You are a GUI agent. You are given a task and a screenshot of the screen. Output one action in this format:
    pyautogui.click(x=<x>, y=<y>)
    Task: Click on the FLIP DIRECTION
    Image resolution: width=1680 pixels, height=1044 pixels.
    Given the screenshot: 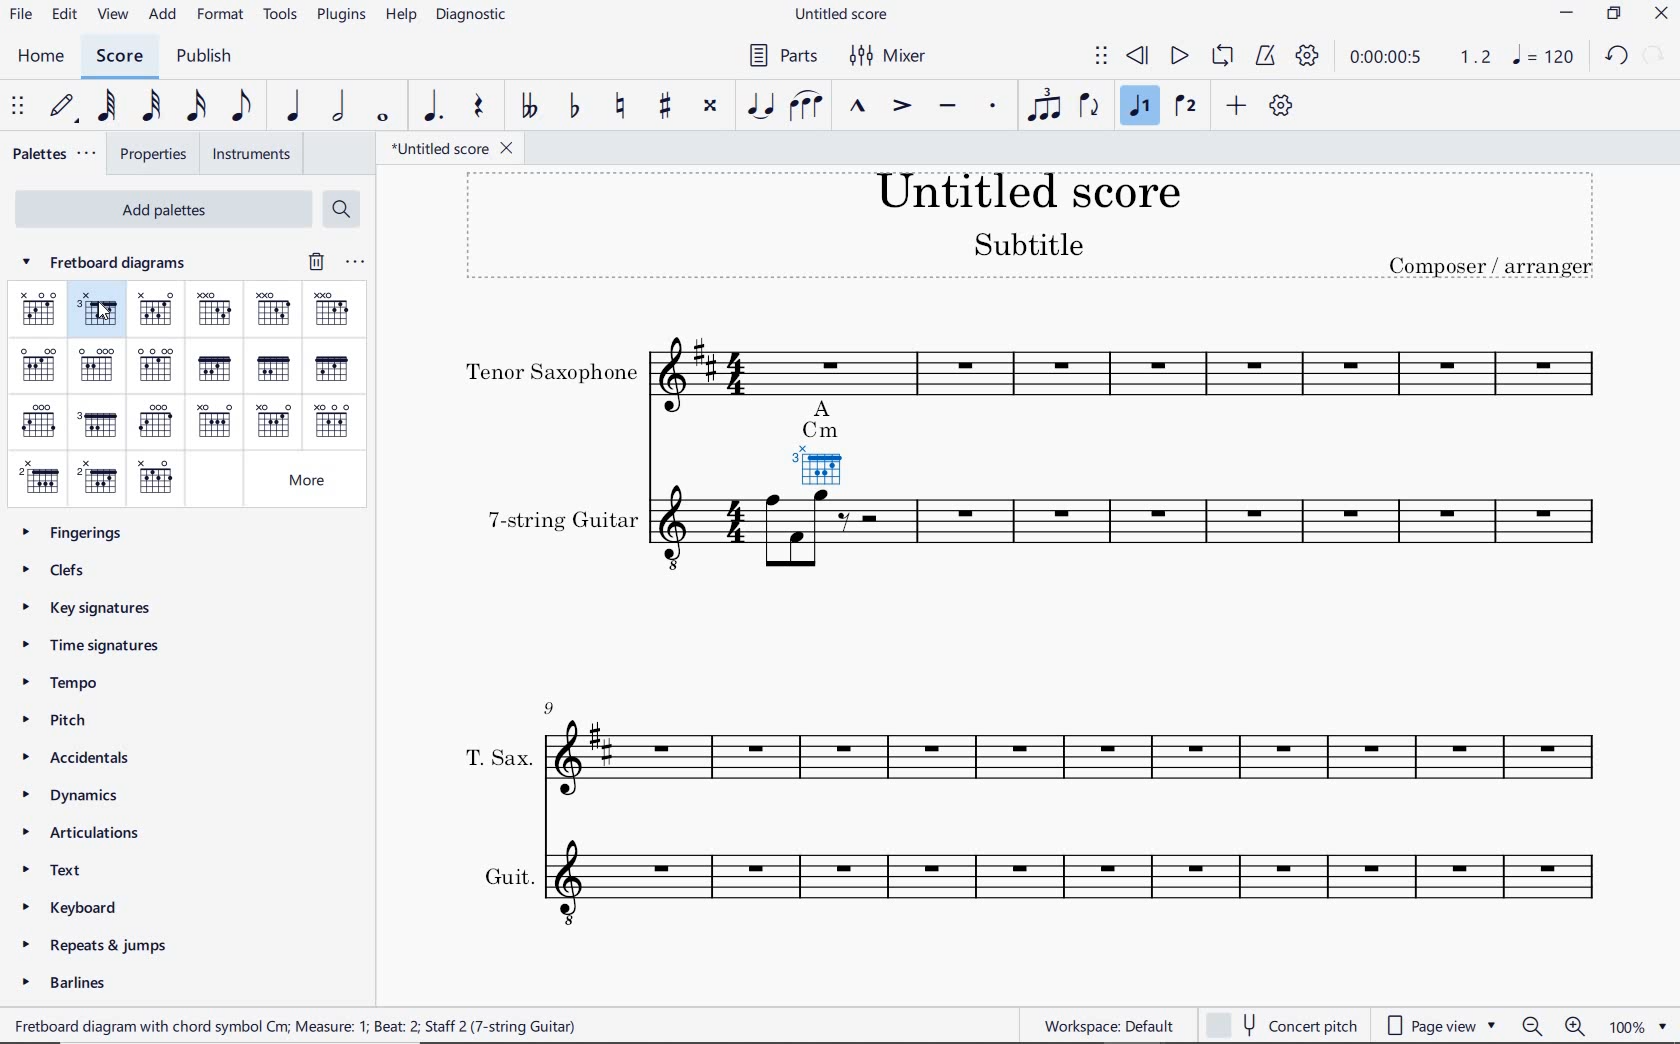 What is the action you would take?
    pyautogui.click(x=1091, y=107)
    